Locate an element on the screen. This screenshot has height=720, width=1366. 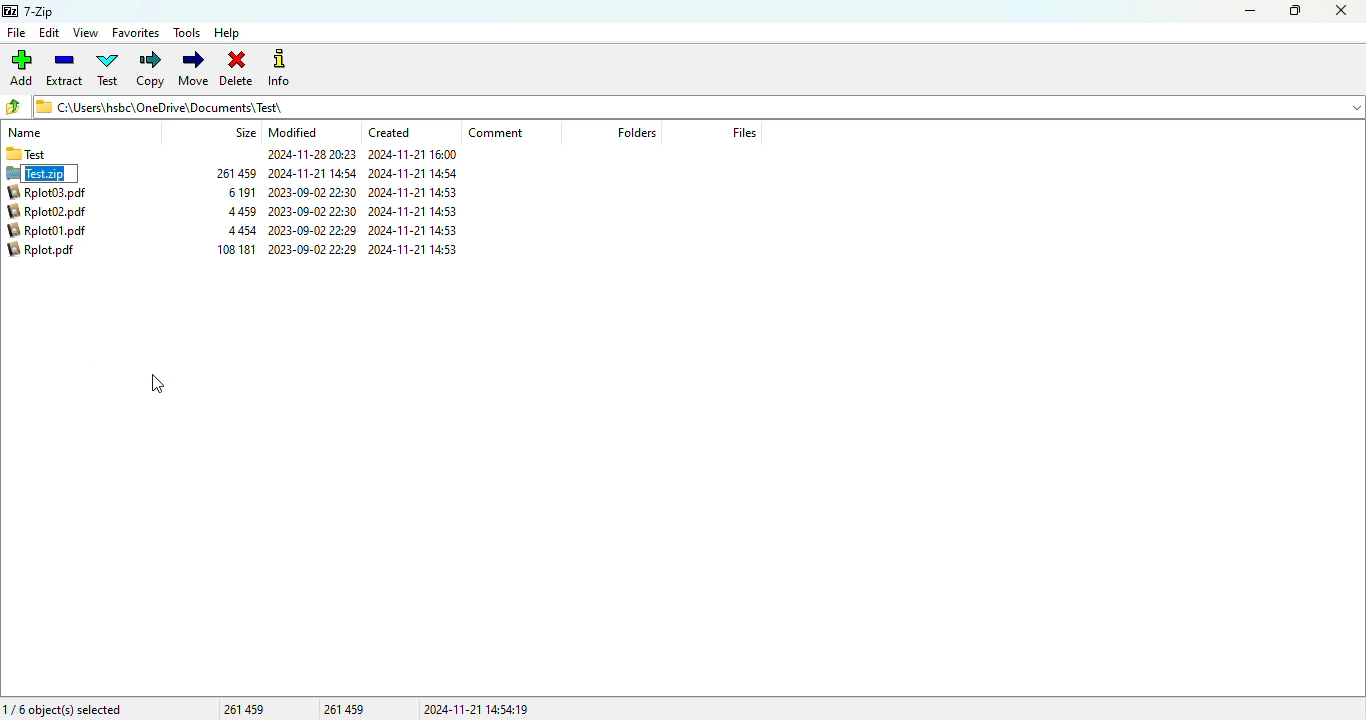
edit is located at coordinates (50, 33).